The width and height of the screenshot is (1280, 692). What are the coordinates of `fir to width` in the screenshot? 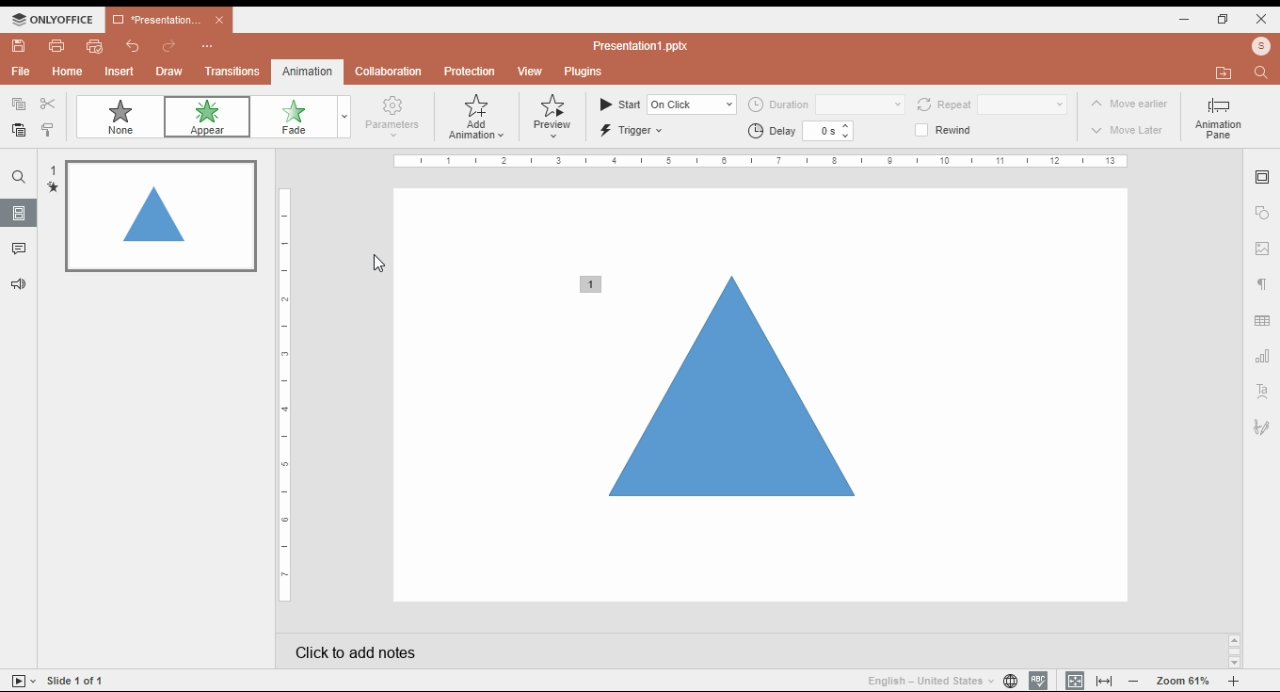 It's located at (1104, 681).